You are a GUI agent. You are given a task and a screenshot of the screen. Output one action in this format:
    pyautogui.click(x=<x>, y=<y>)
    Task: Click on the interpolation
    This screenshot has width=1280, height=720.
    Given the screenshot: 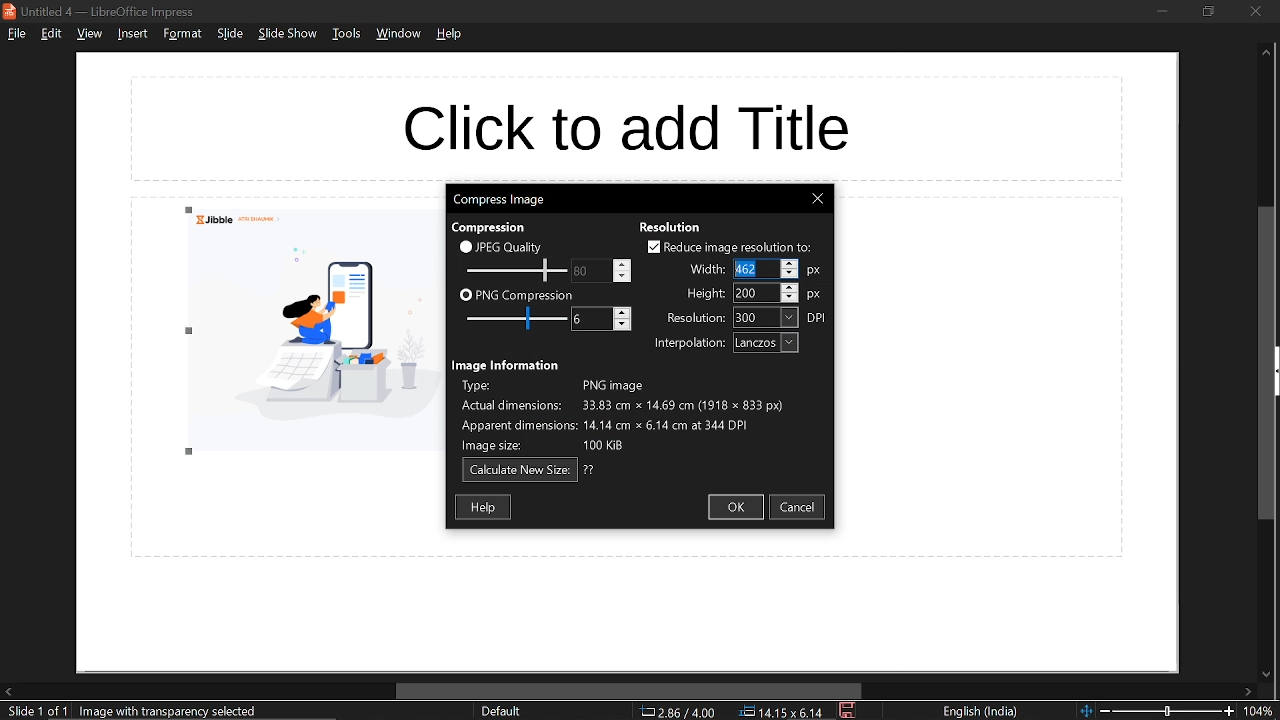 What is the action you would take?
    pyautogui.click(x=766, y=343)
    